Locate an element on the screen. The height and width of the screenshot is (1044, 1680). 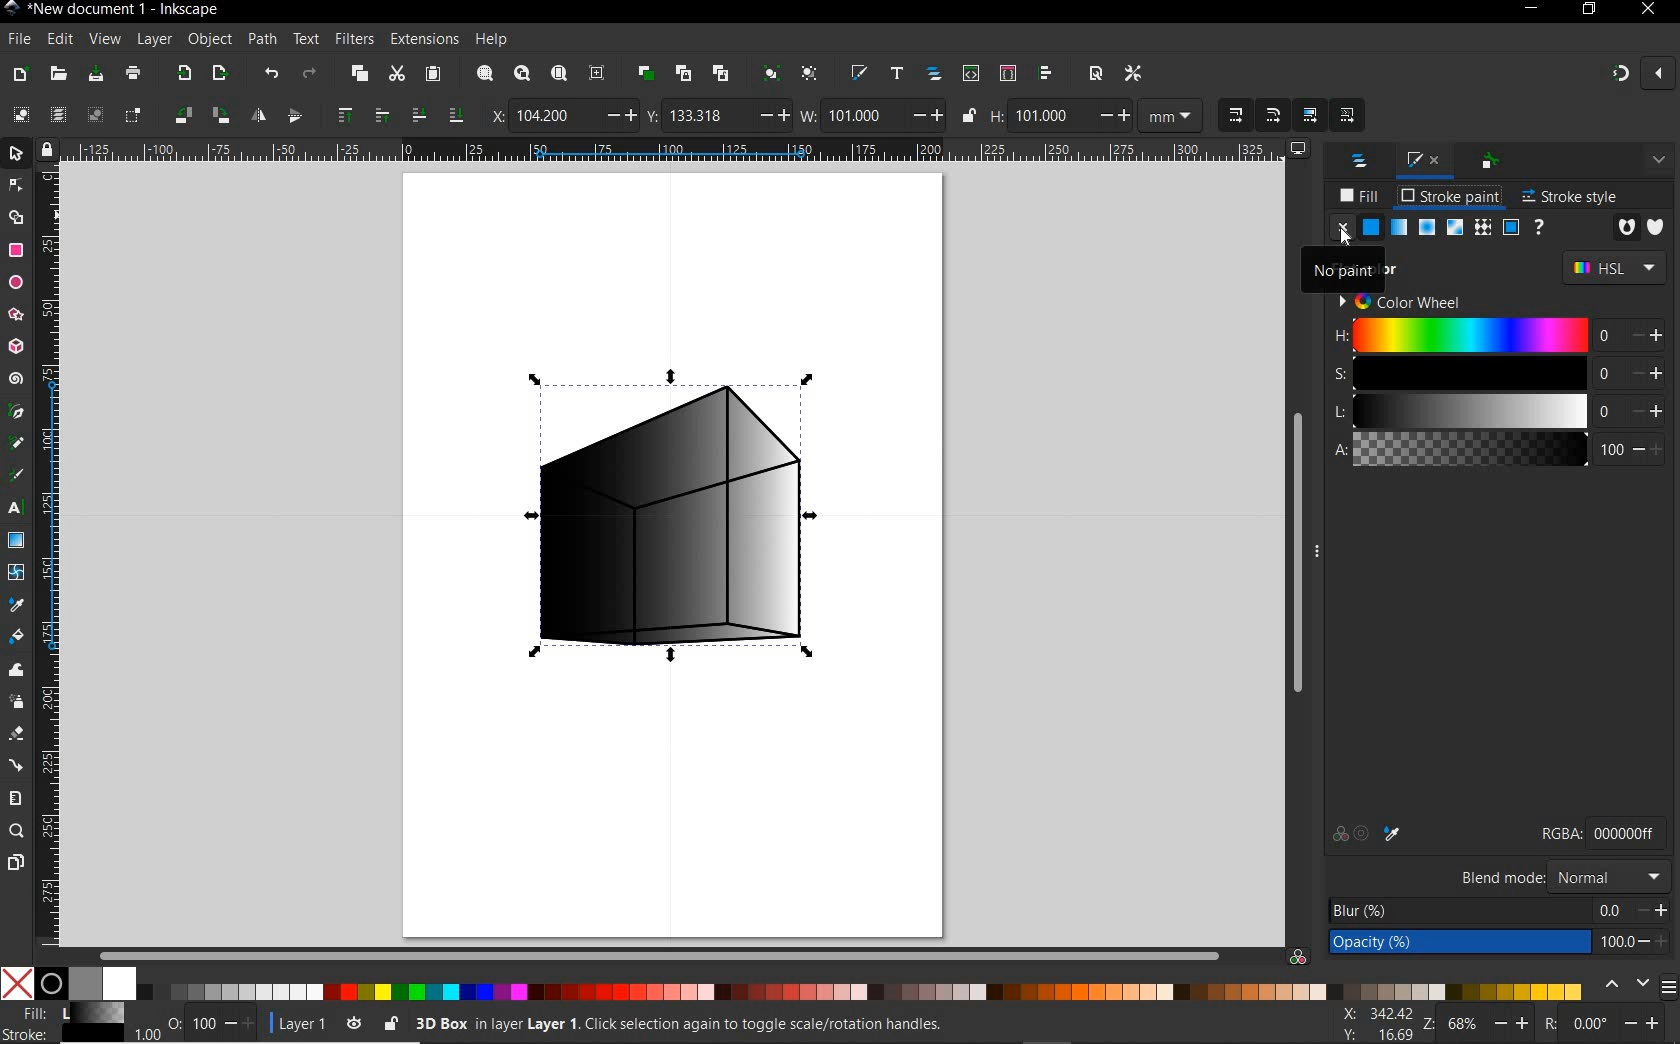
 is located at coordinates (1615, 911).